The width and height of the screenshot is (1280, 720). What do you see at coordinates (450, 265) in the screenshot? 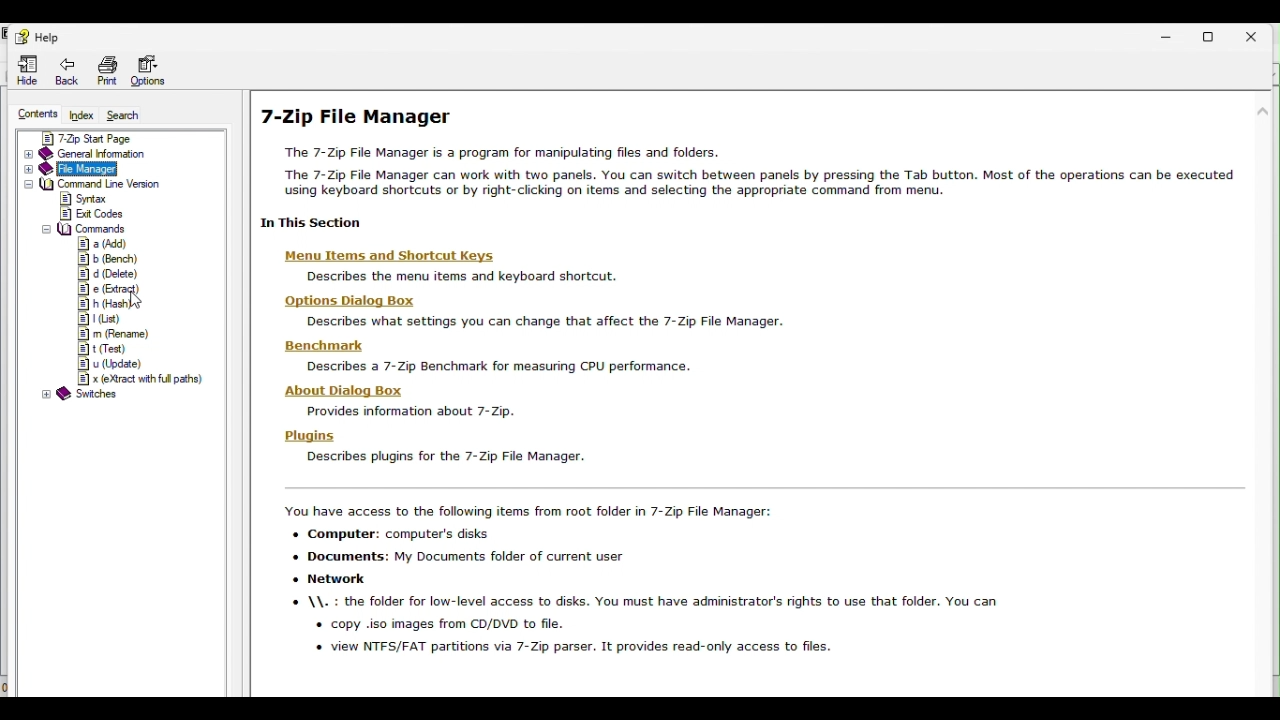
I see `menu items and shortcut keys` at bounding box center [450, 265].